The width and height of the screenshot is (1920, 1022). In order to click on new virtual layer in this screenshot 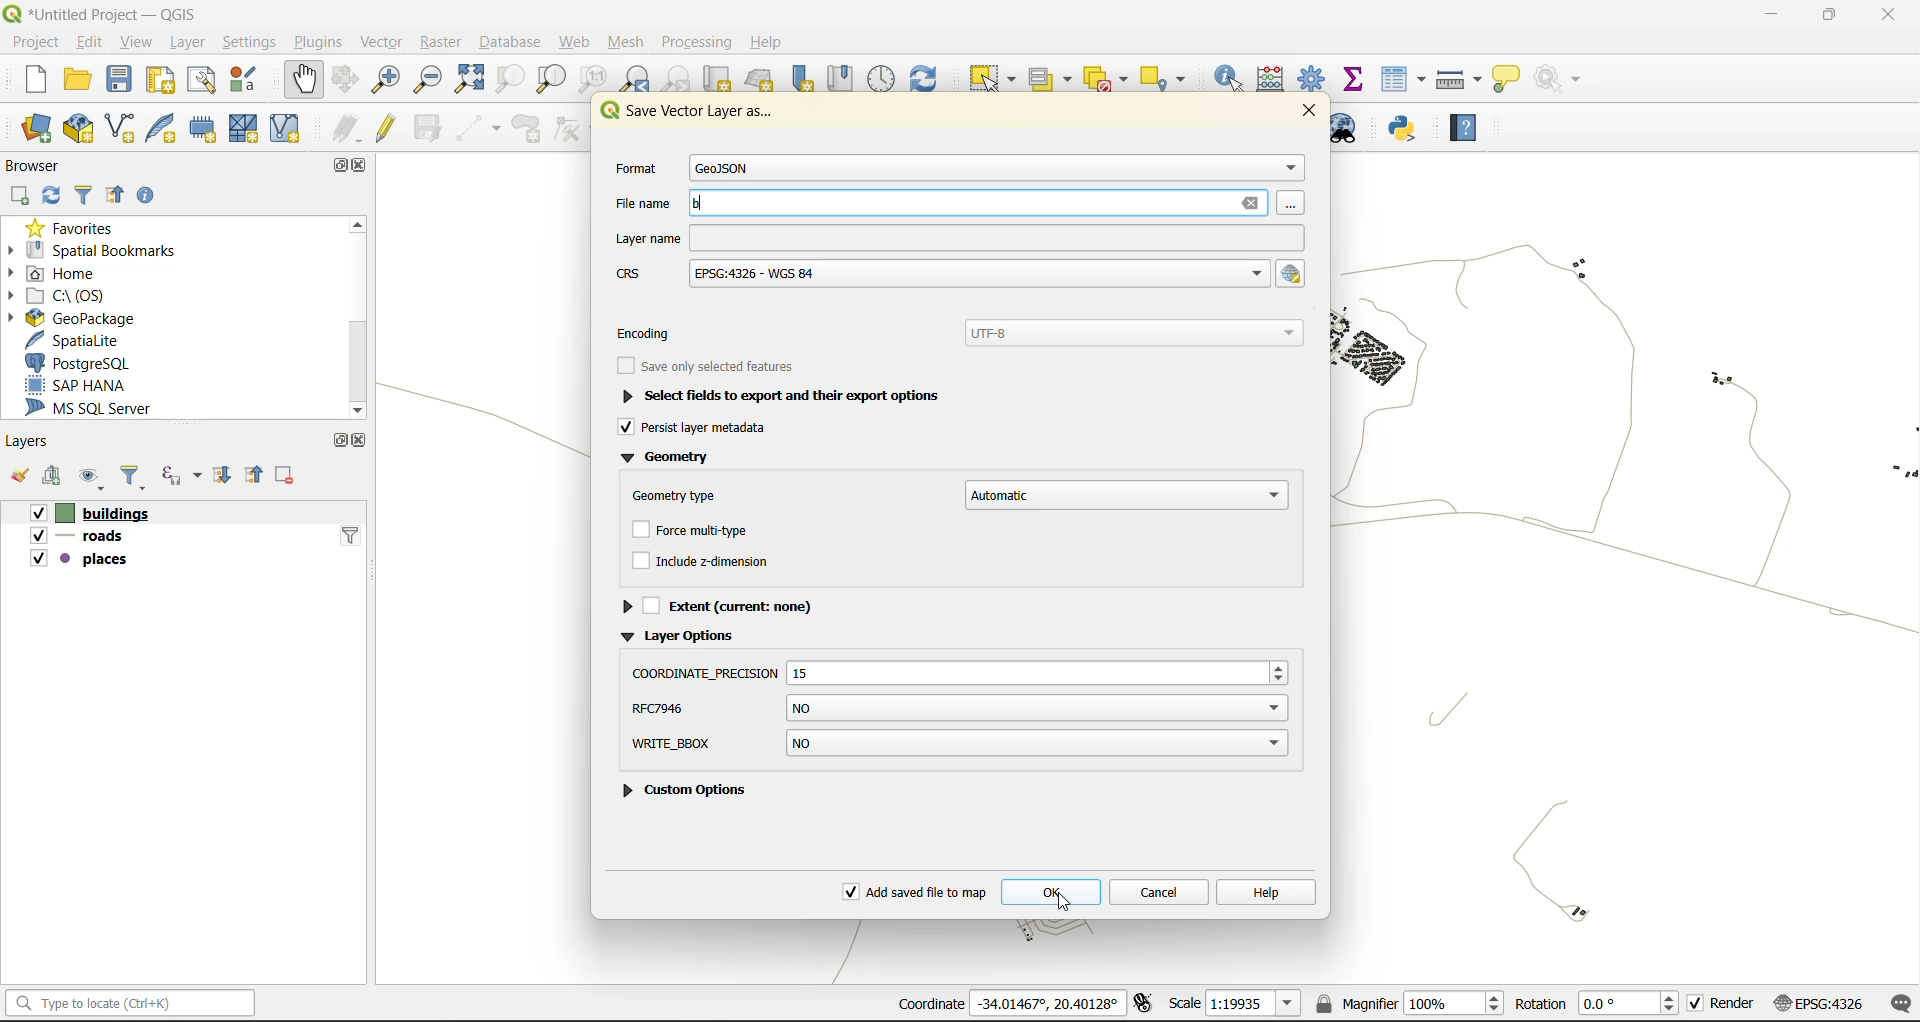, I will do `click(283, 129)`.